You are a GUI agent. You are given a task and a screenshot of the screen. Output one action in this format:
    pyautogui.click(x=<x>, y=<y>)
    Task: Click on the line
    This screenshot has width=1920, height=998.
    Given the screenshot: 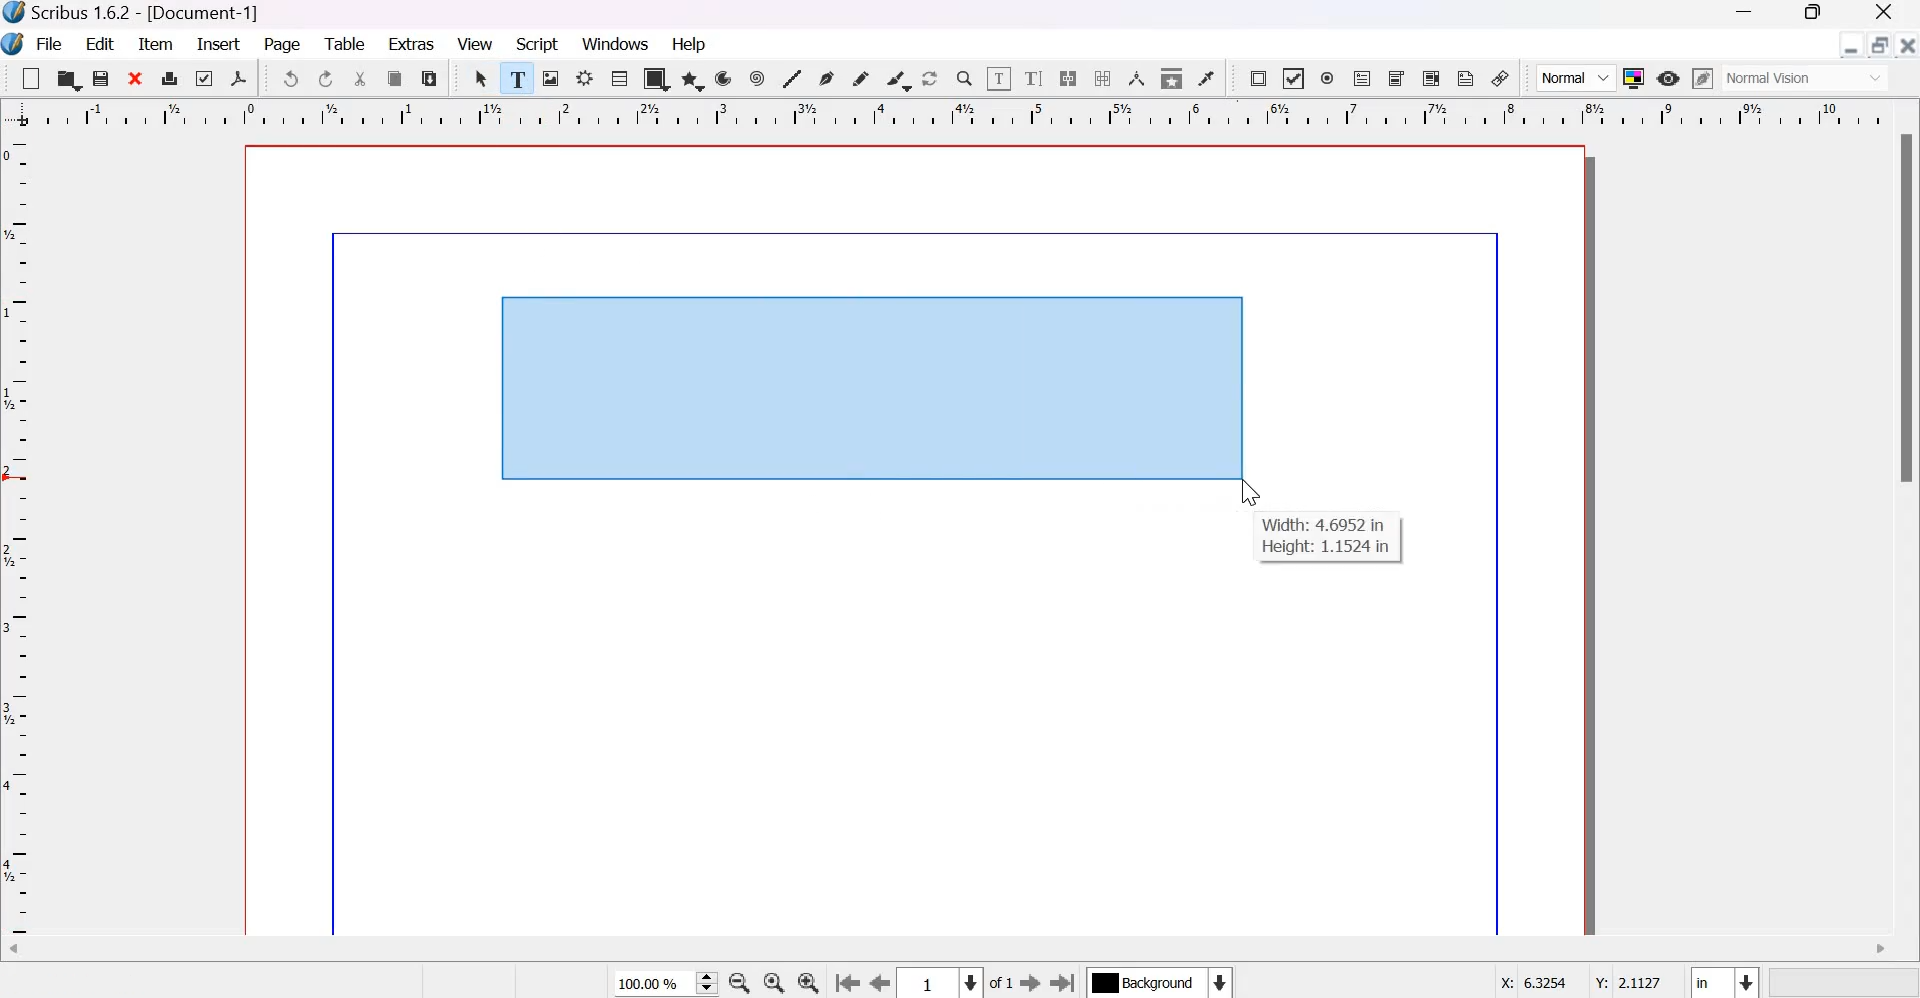 What is the action you would take?
    pyautogui.click(x=791, y=77)
    